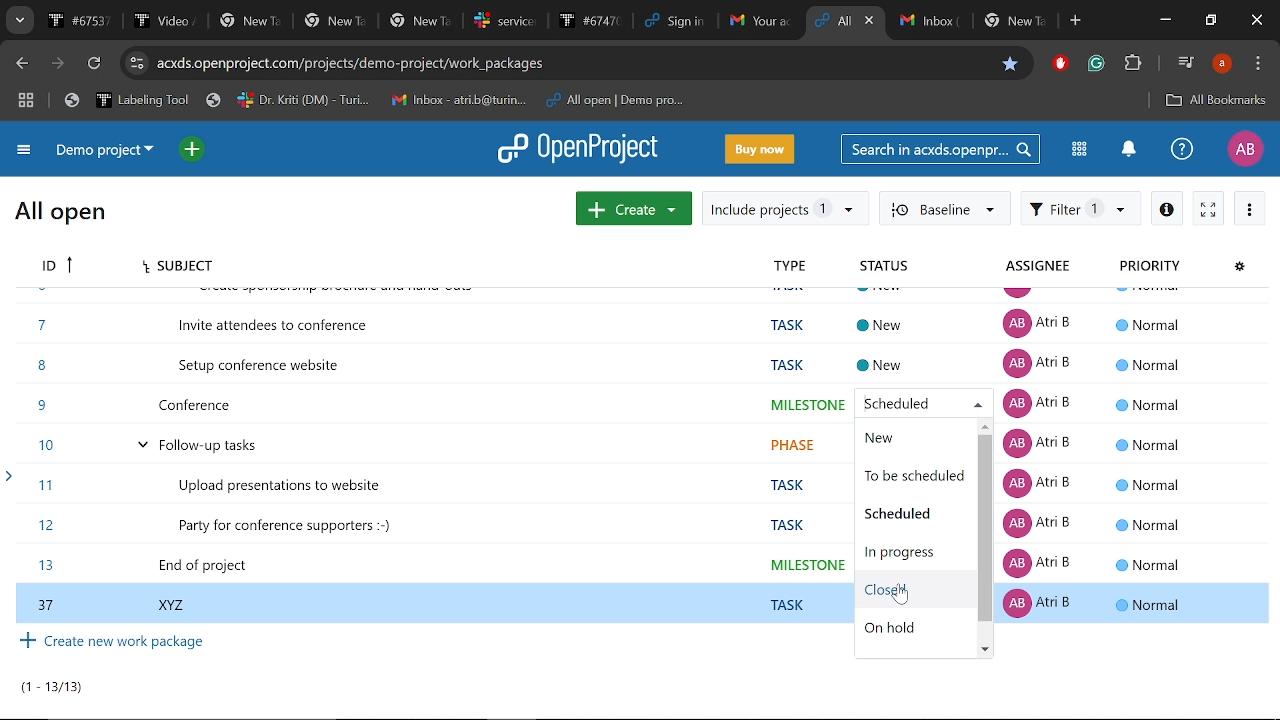  Describe the element at coordinates (192, 149) in the screenshot. I see `open quick add menu` at that location.